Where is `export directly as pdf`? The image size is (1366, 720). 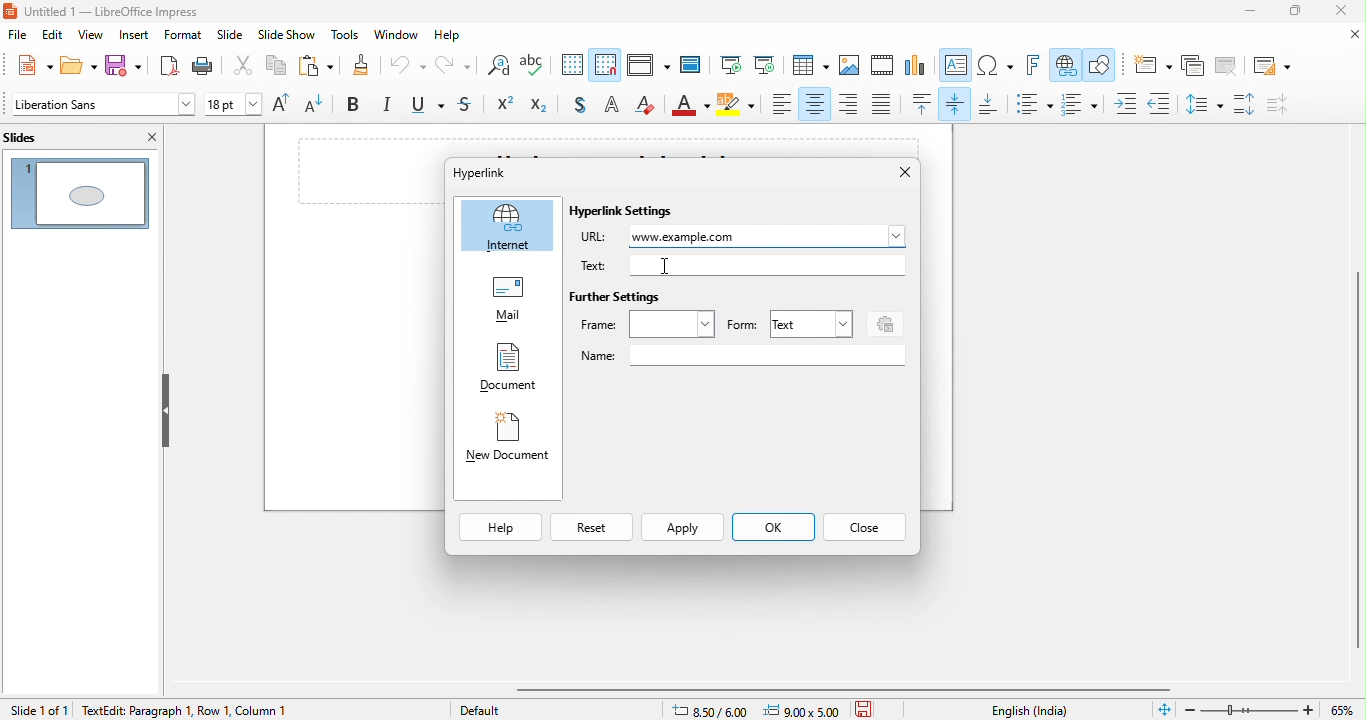
export directly as pdf is located at coordinates (167, 66).